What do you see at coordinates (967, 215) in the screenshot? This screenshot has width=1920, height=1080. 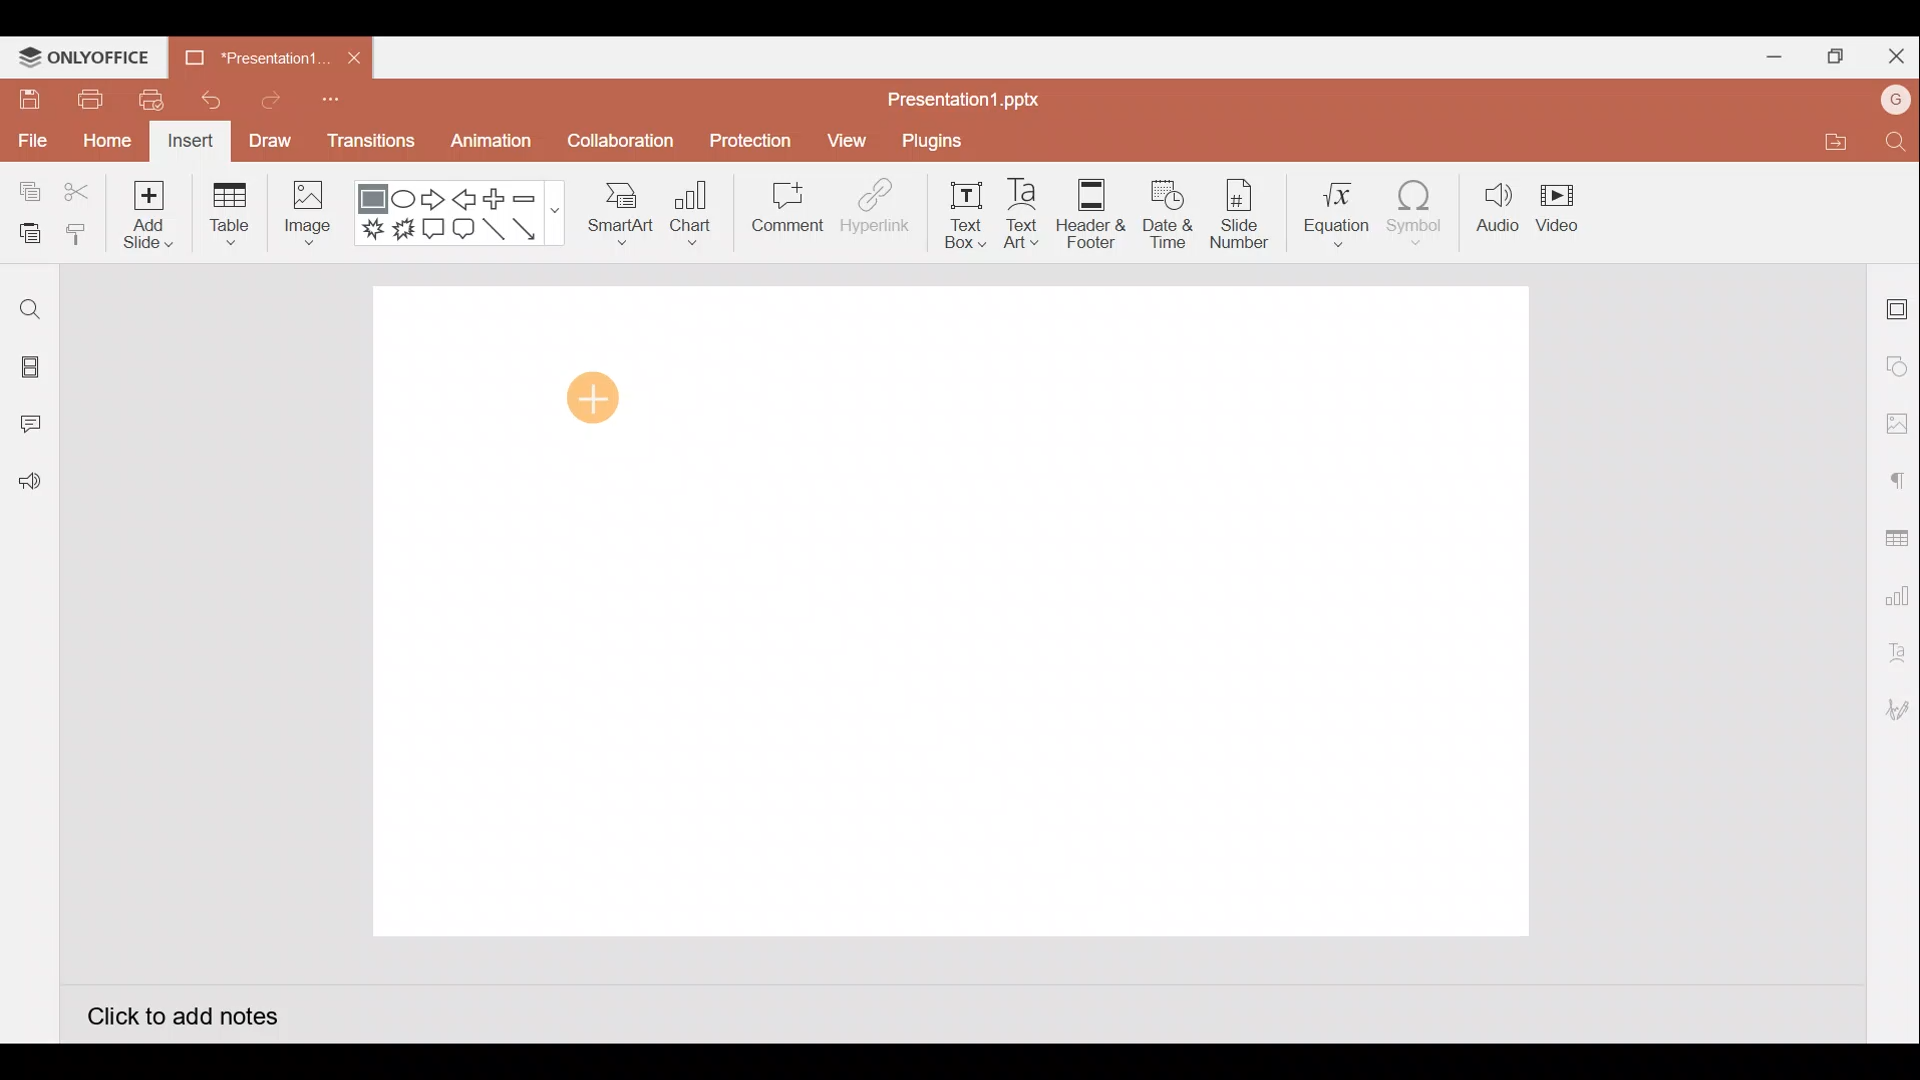 I see `Text box` at bounding box center [967, 215].